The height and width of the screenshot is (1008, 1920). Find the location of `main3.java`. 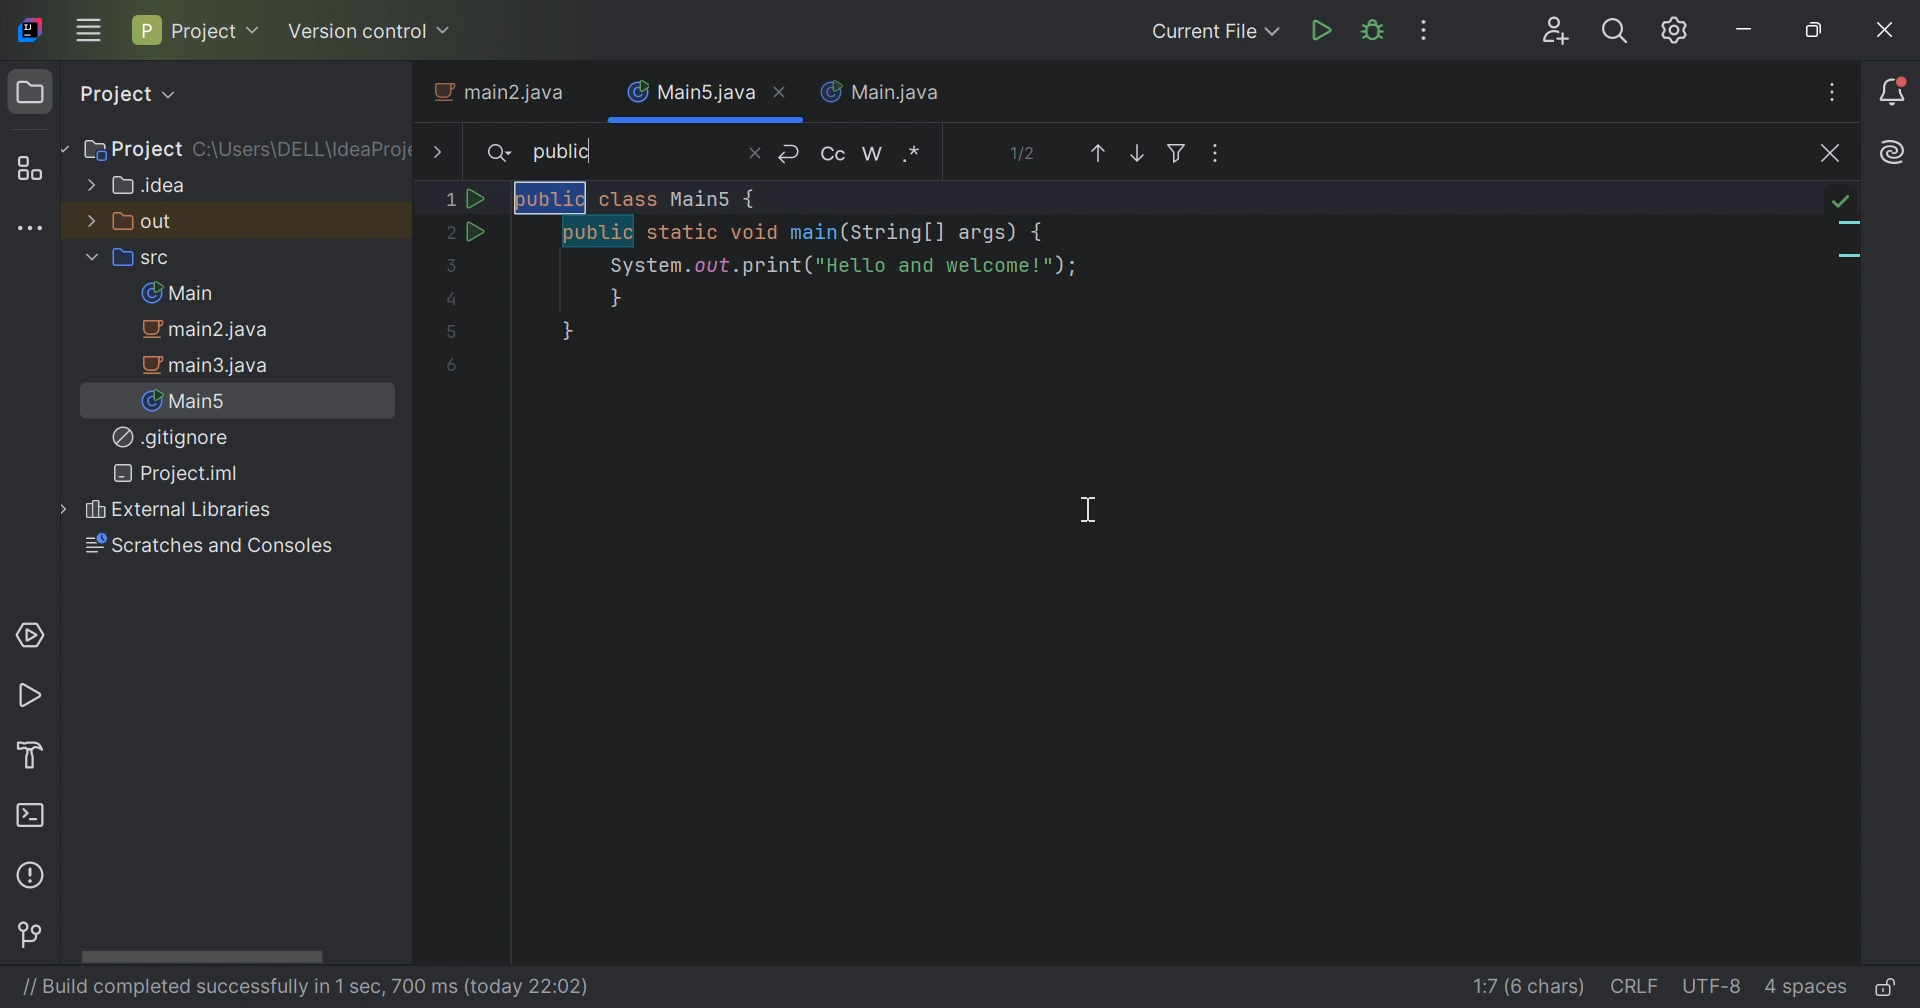

main3.java is located at coordinates (209, 365).